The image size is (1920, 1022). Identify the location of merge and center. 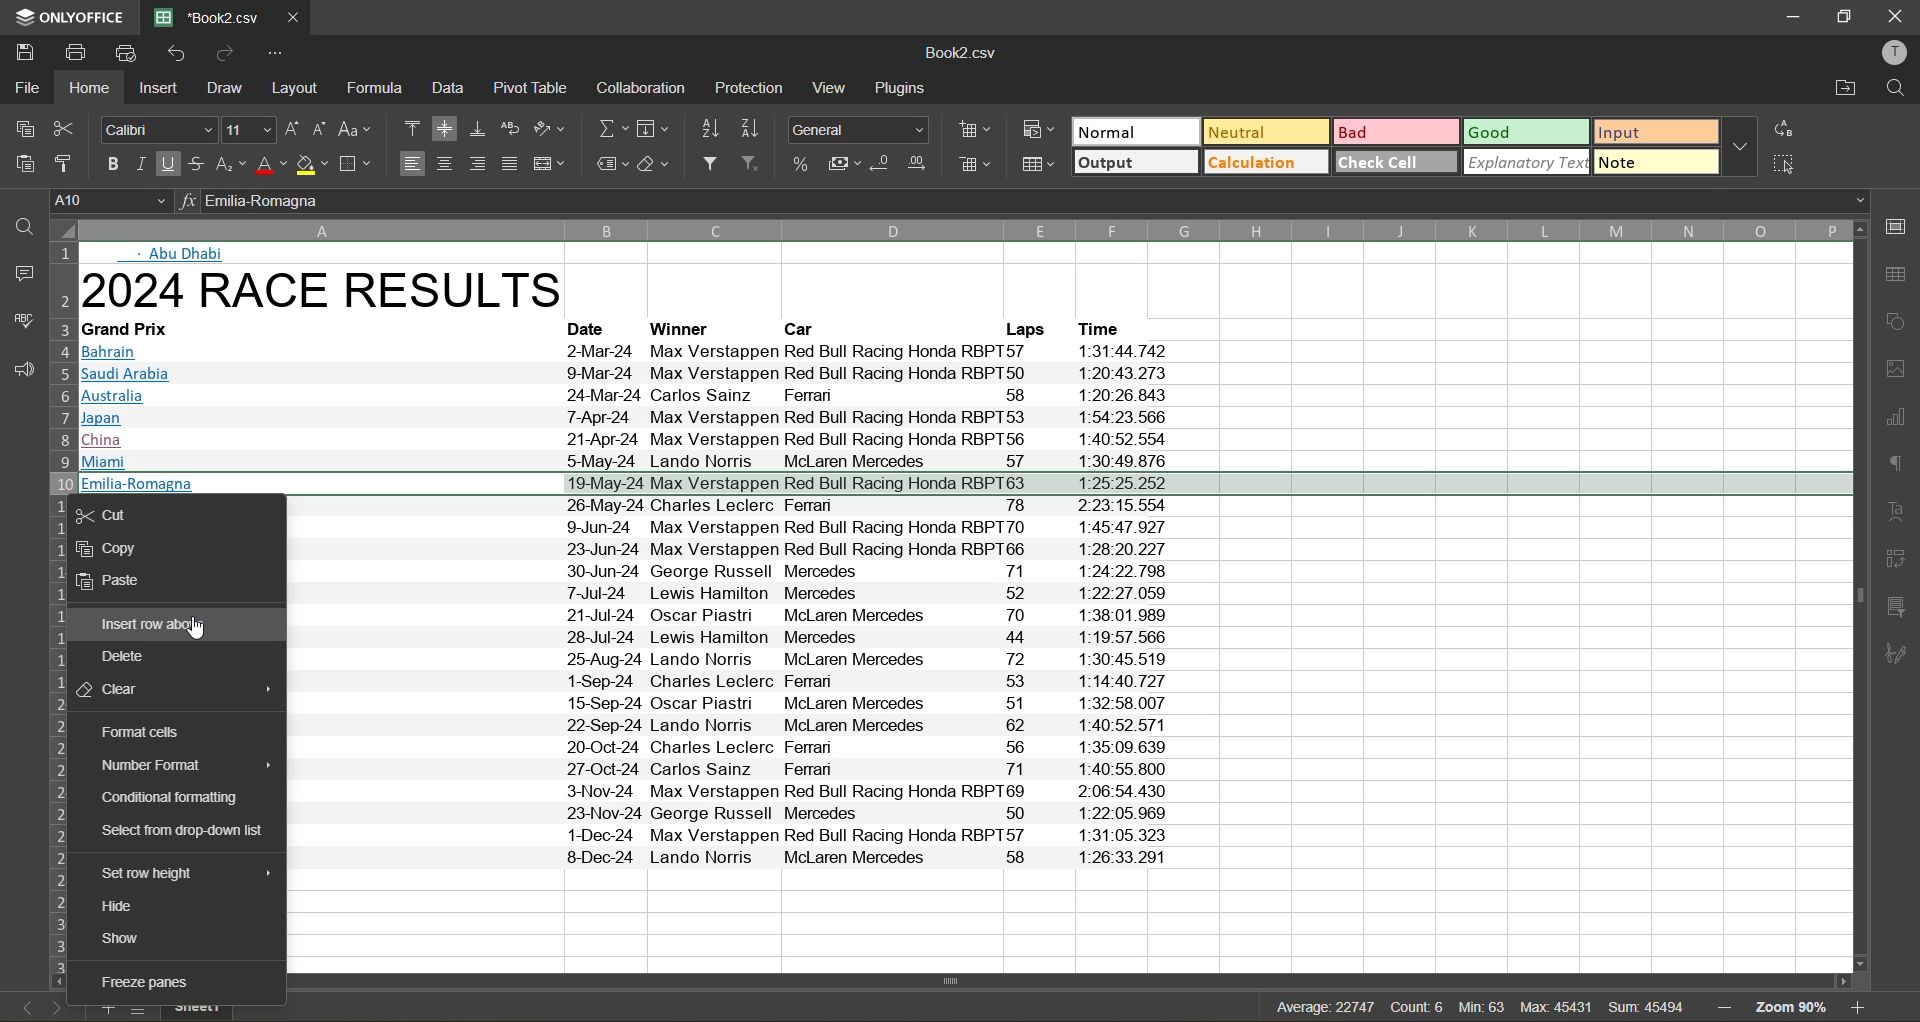
(551, 164).